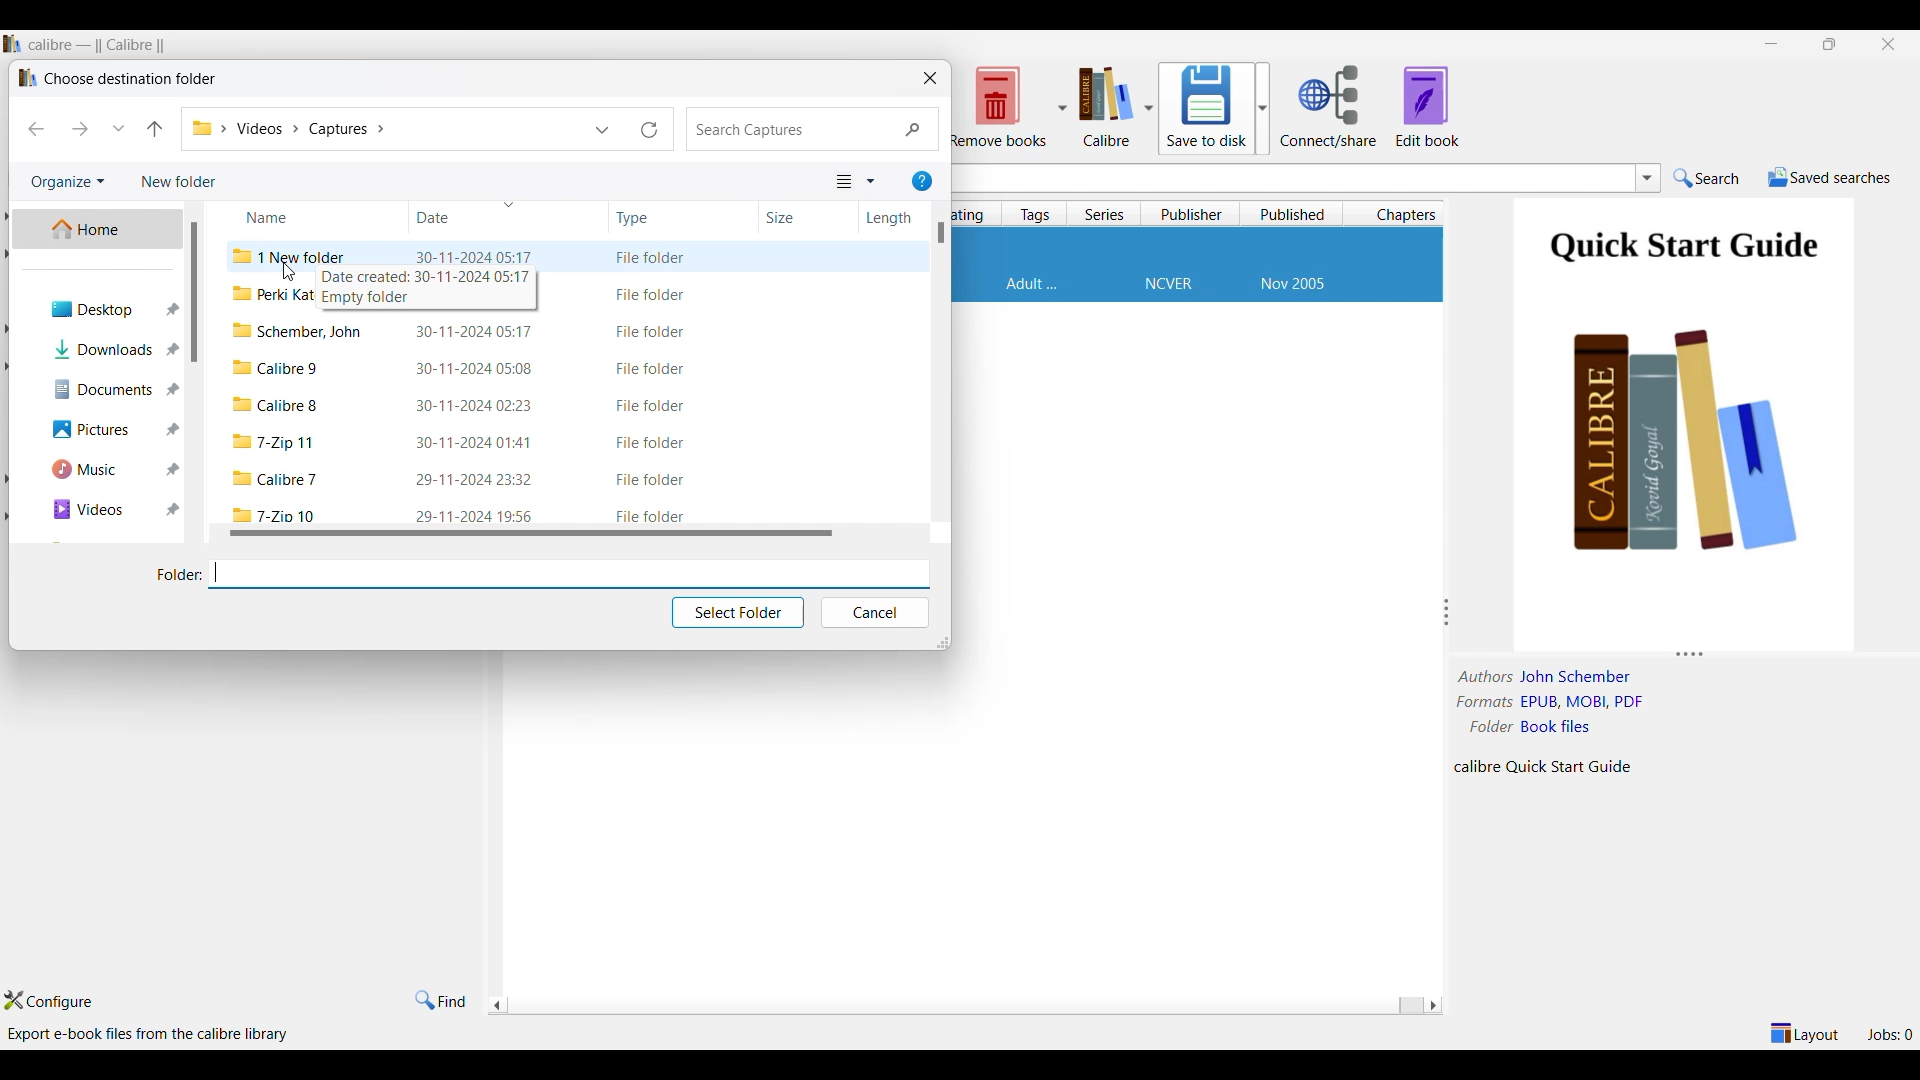 The height and width of the screenshot is (1080, 1920). What do you see at coordinates (476, 480) in the screenshot?
I see `date` at bounding box center [476, 480].